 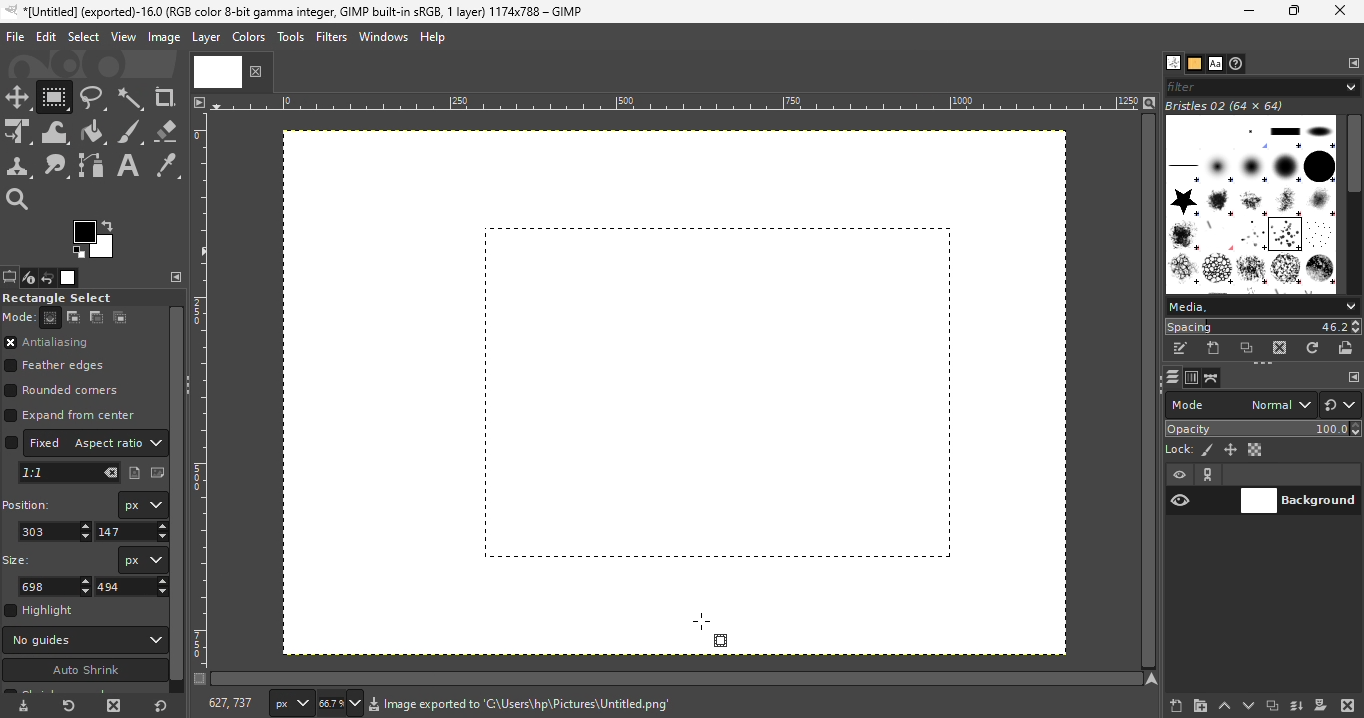 I want to click on Landscape, so click(x=156, y=473).